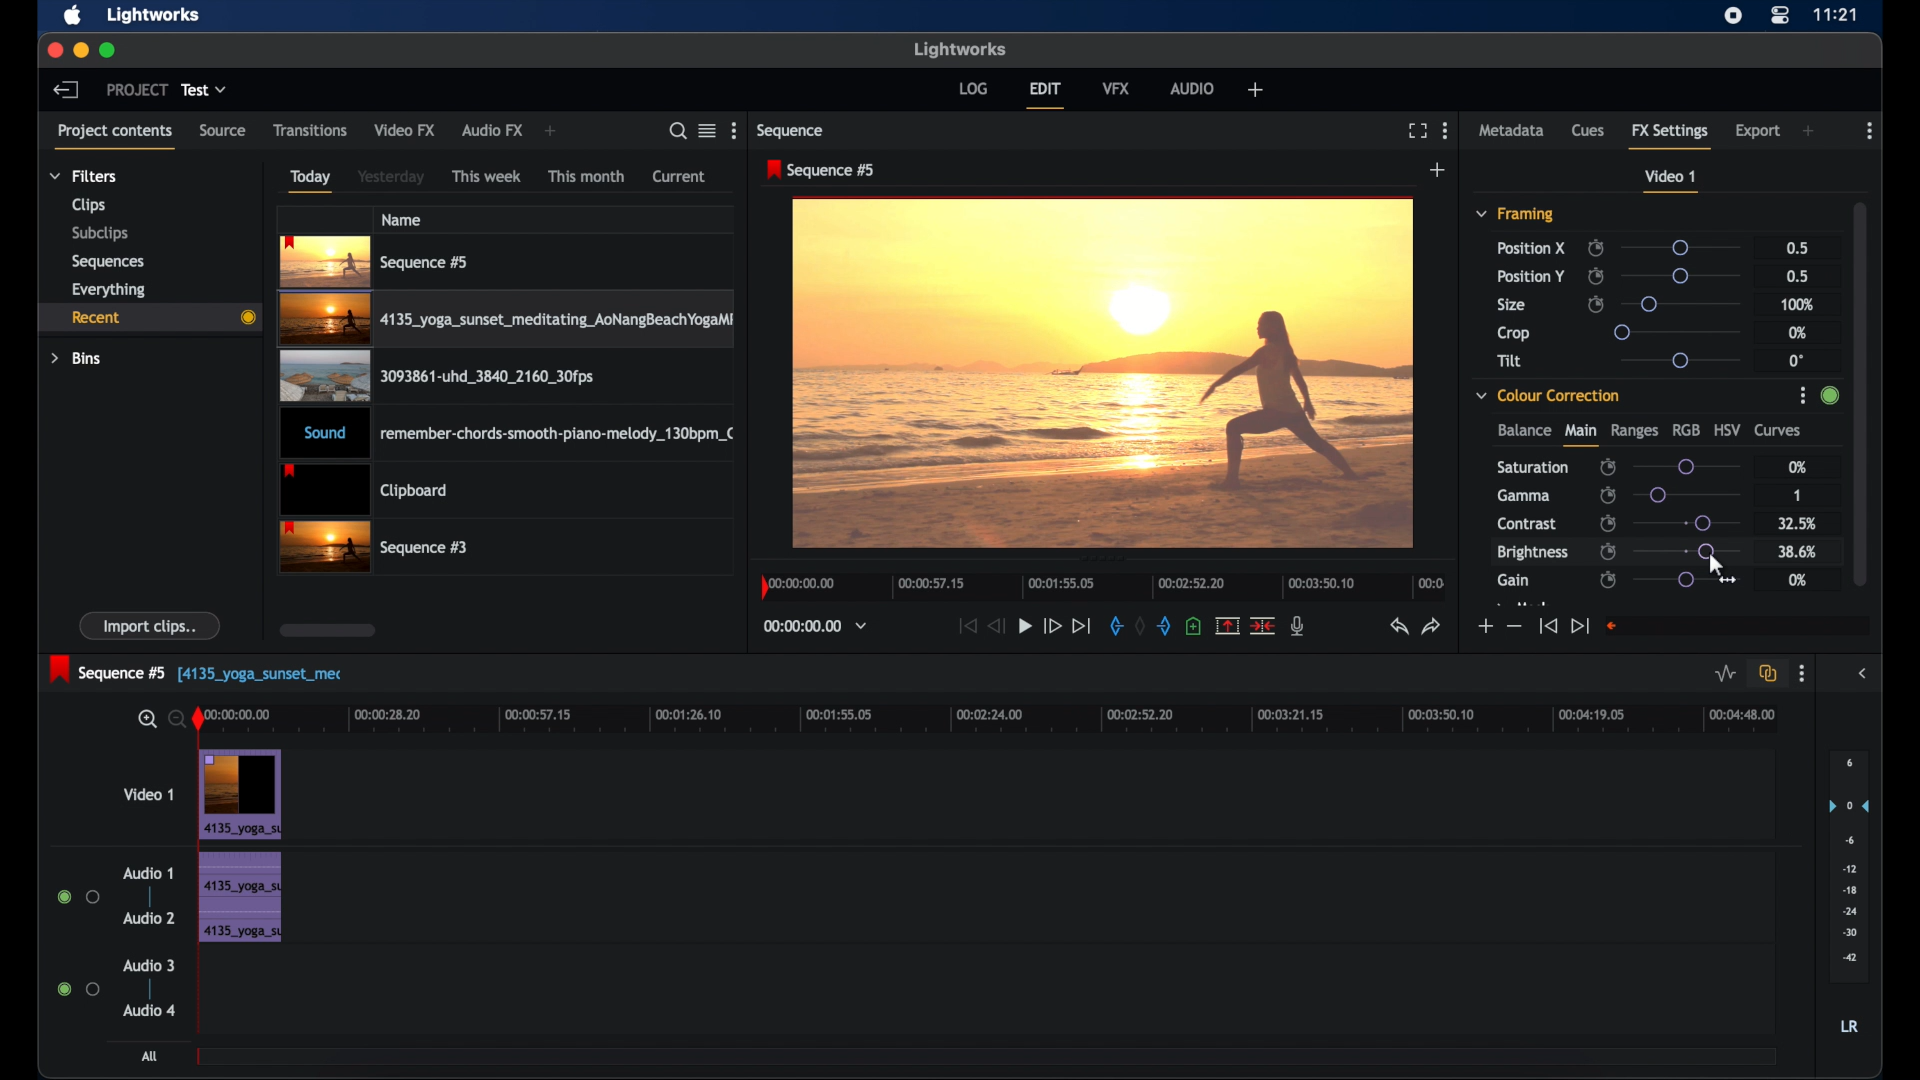 Image resolution: width=1920 pixels, height=1080 pixels. I want to click on everything, so click(108, 290).